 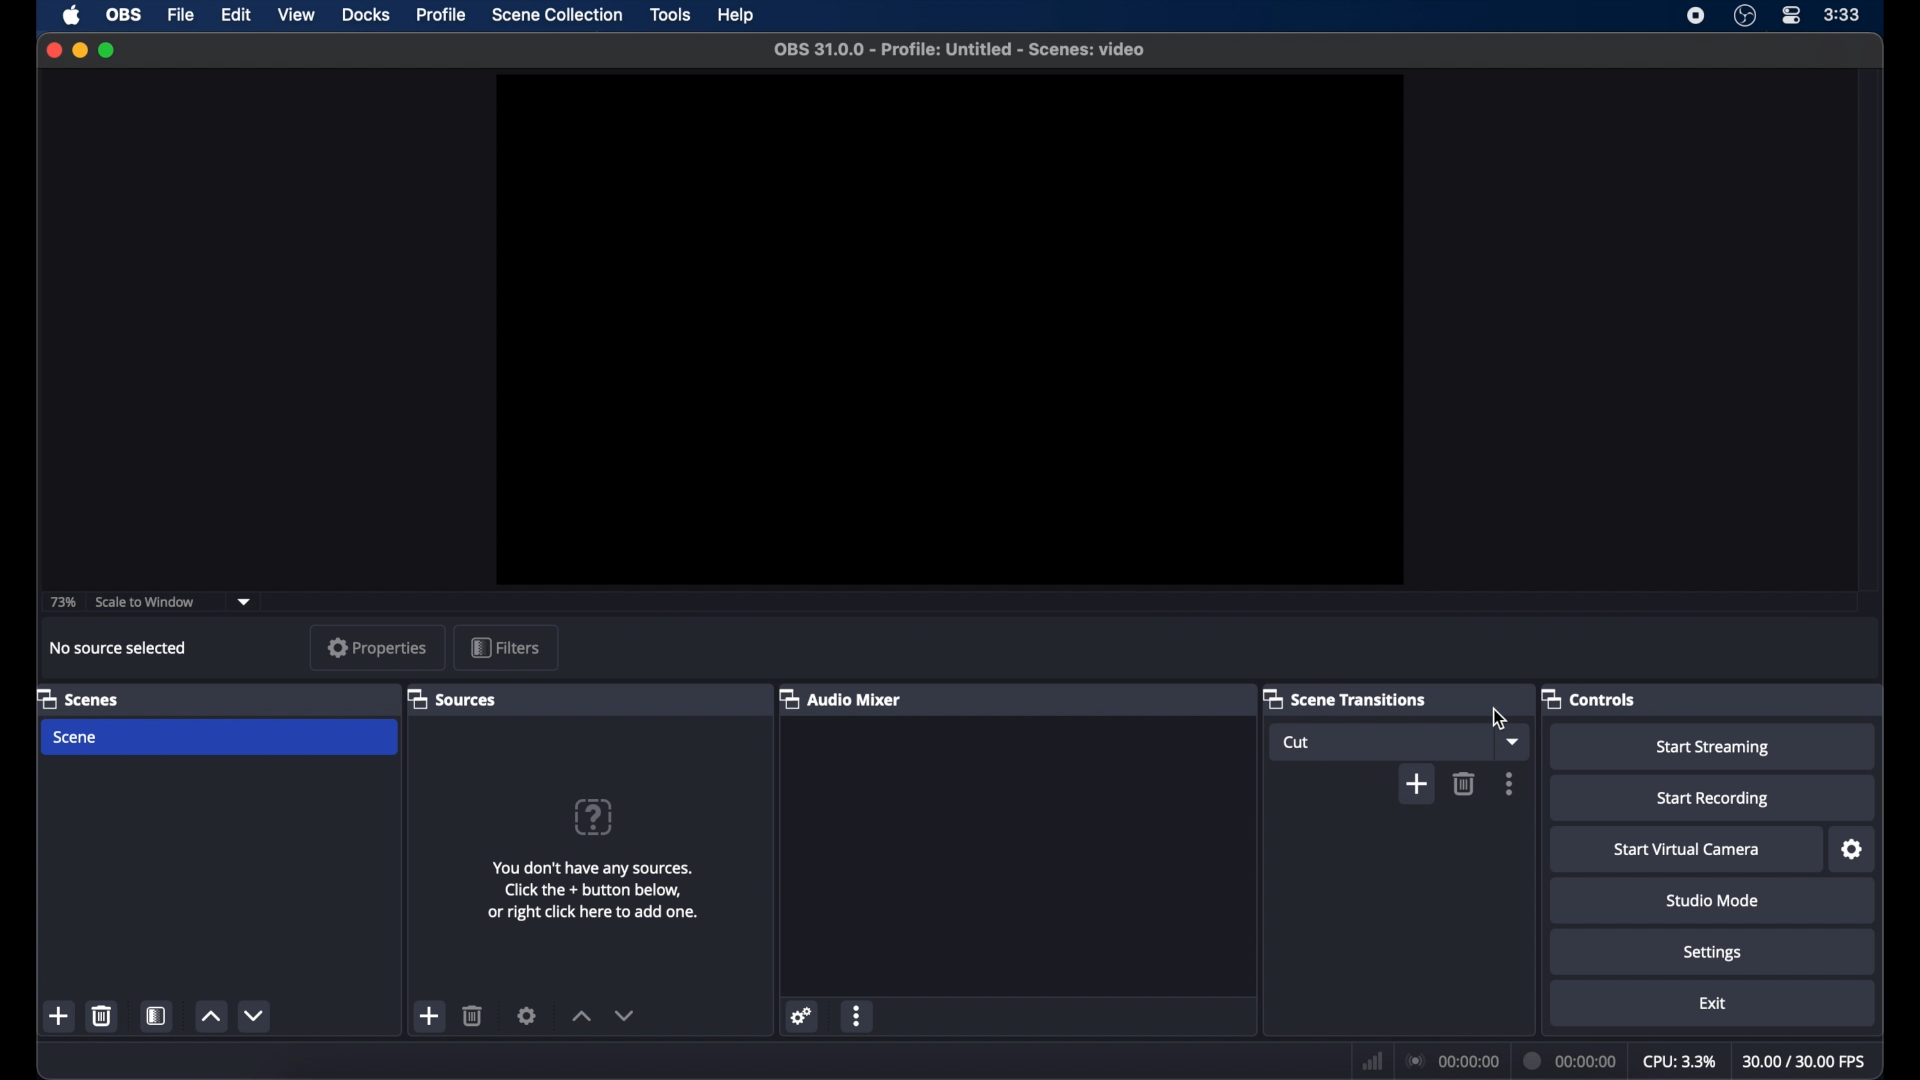 I want to click on no source selected, so click(x=119, y=647).